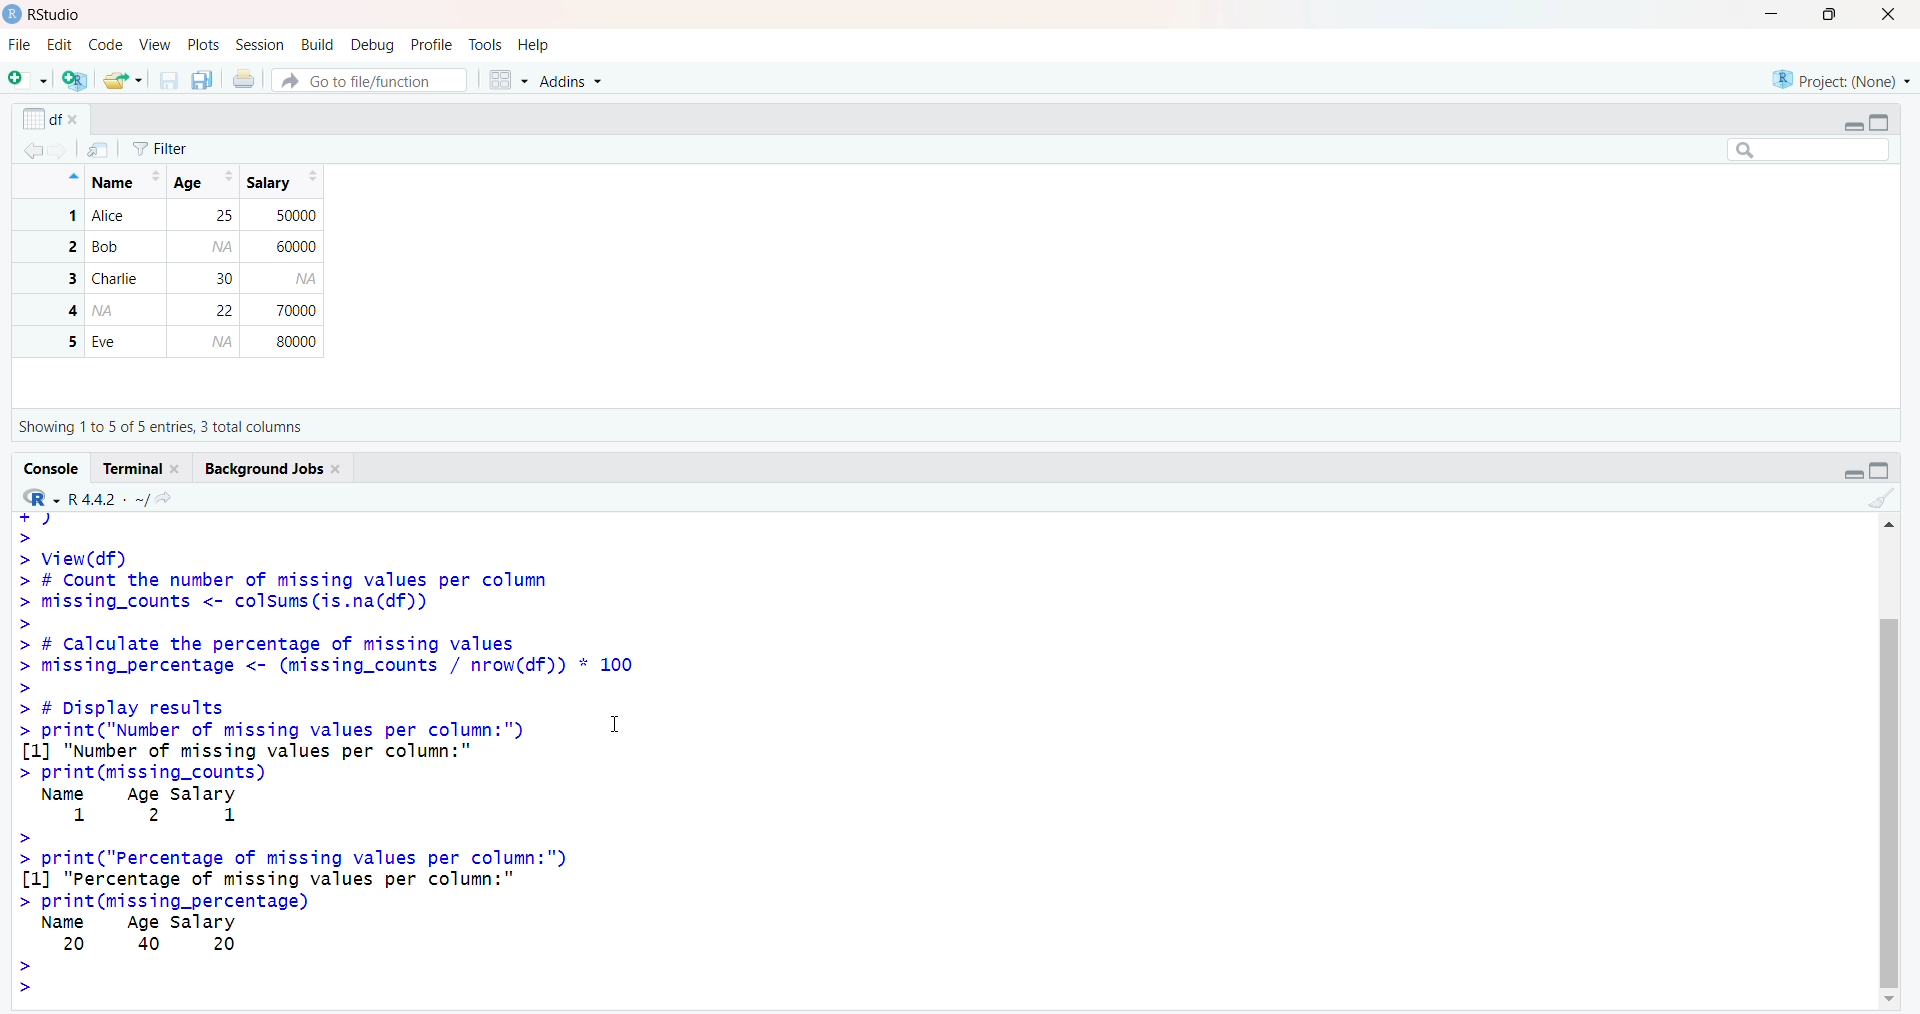  I want to click on Minimize, so click(1768, 14).